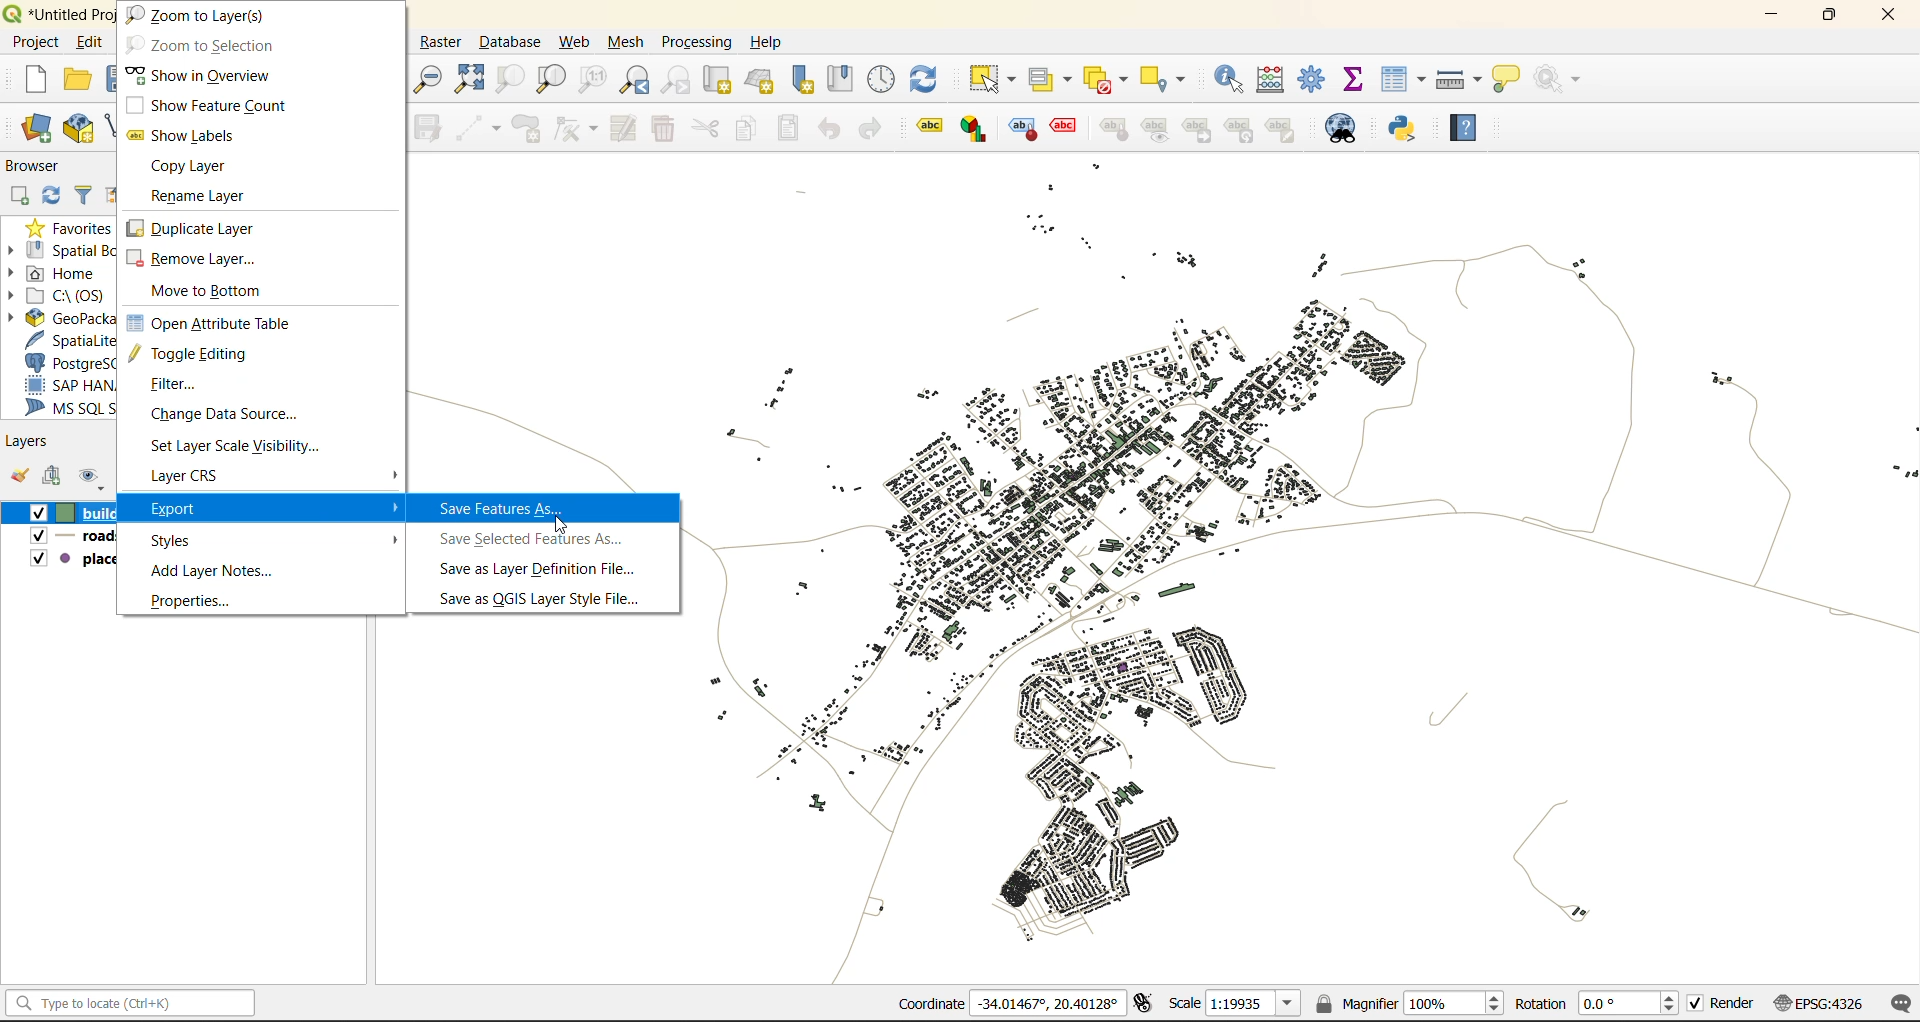 The width and height of the screenshot is (1920, 1022). Describe the element at coordinates (514, 40) in the screenshot. I see `database` at that location.